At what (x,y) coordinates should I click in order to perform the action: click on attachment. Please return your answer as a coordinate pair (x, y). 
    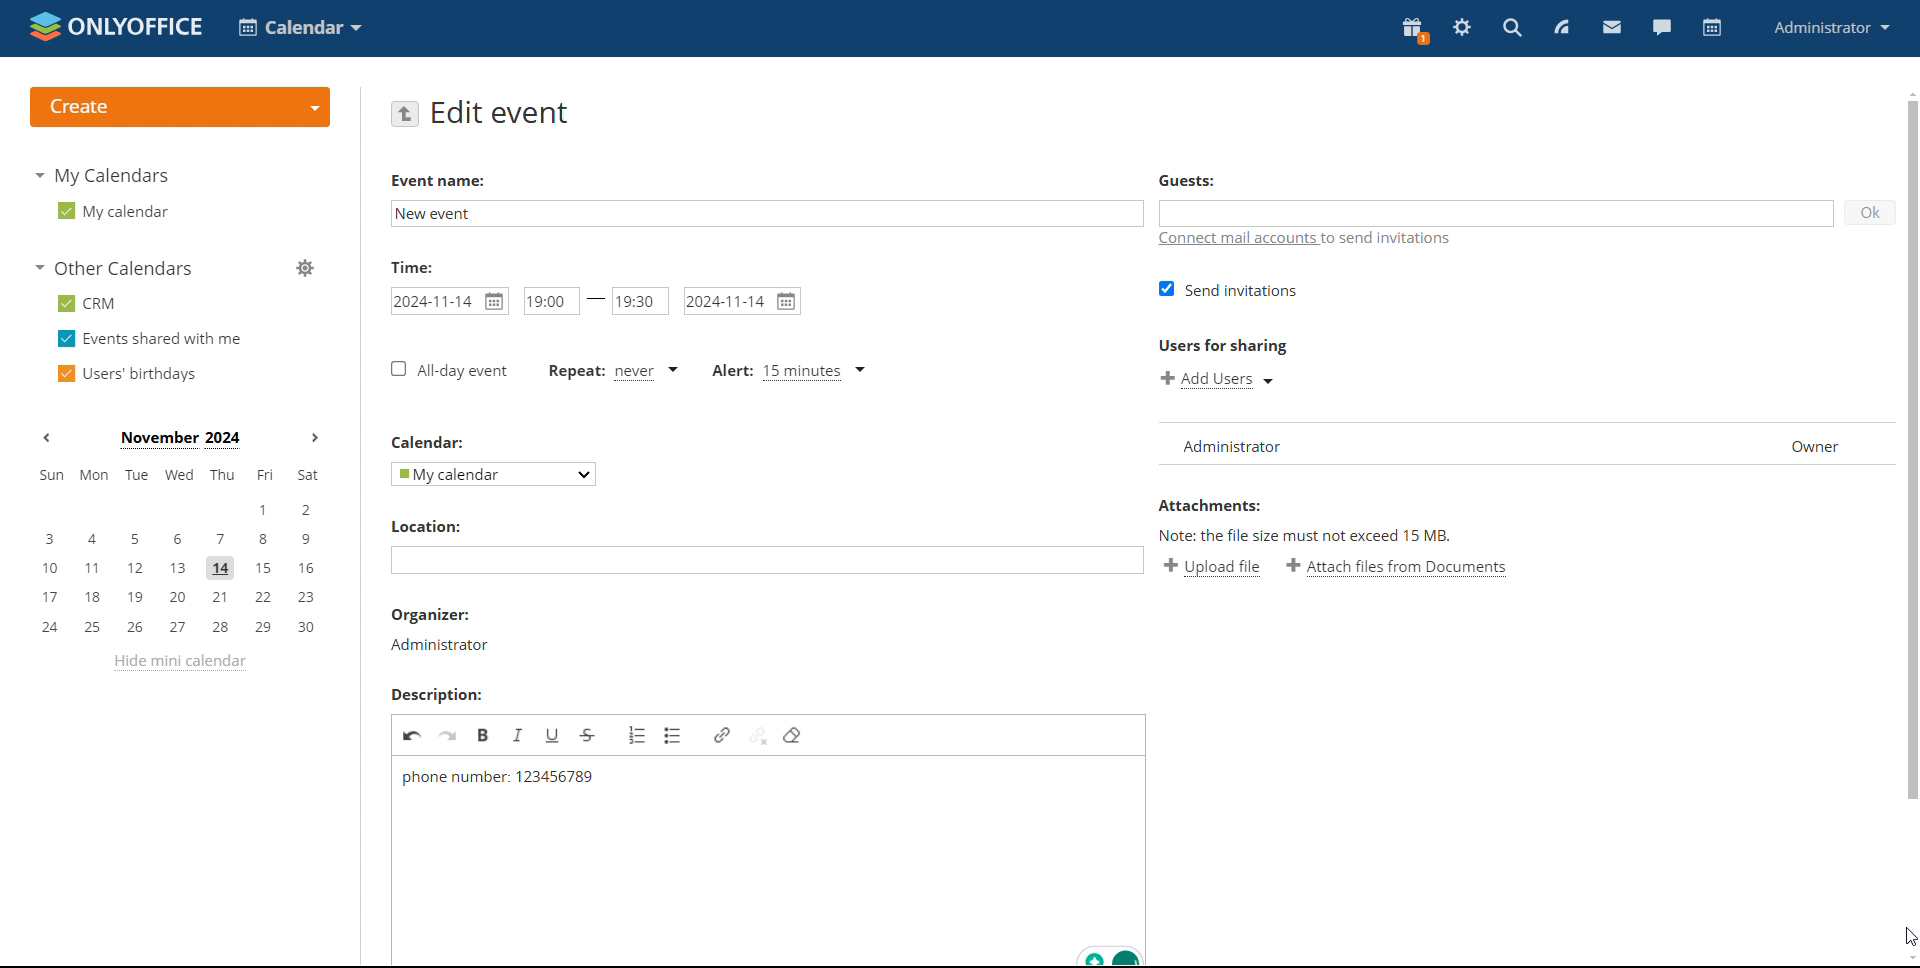
    Looking at the image, I should click on (1208, 505).